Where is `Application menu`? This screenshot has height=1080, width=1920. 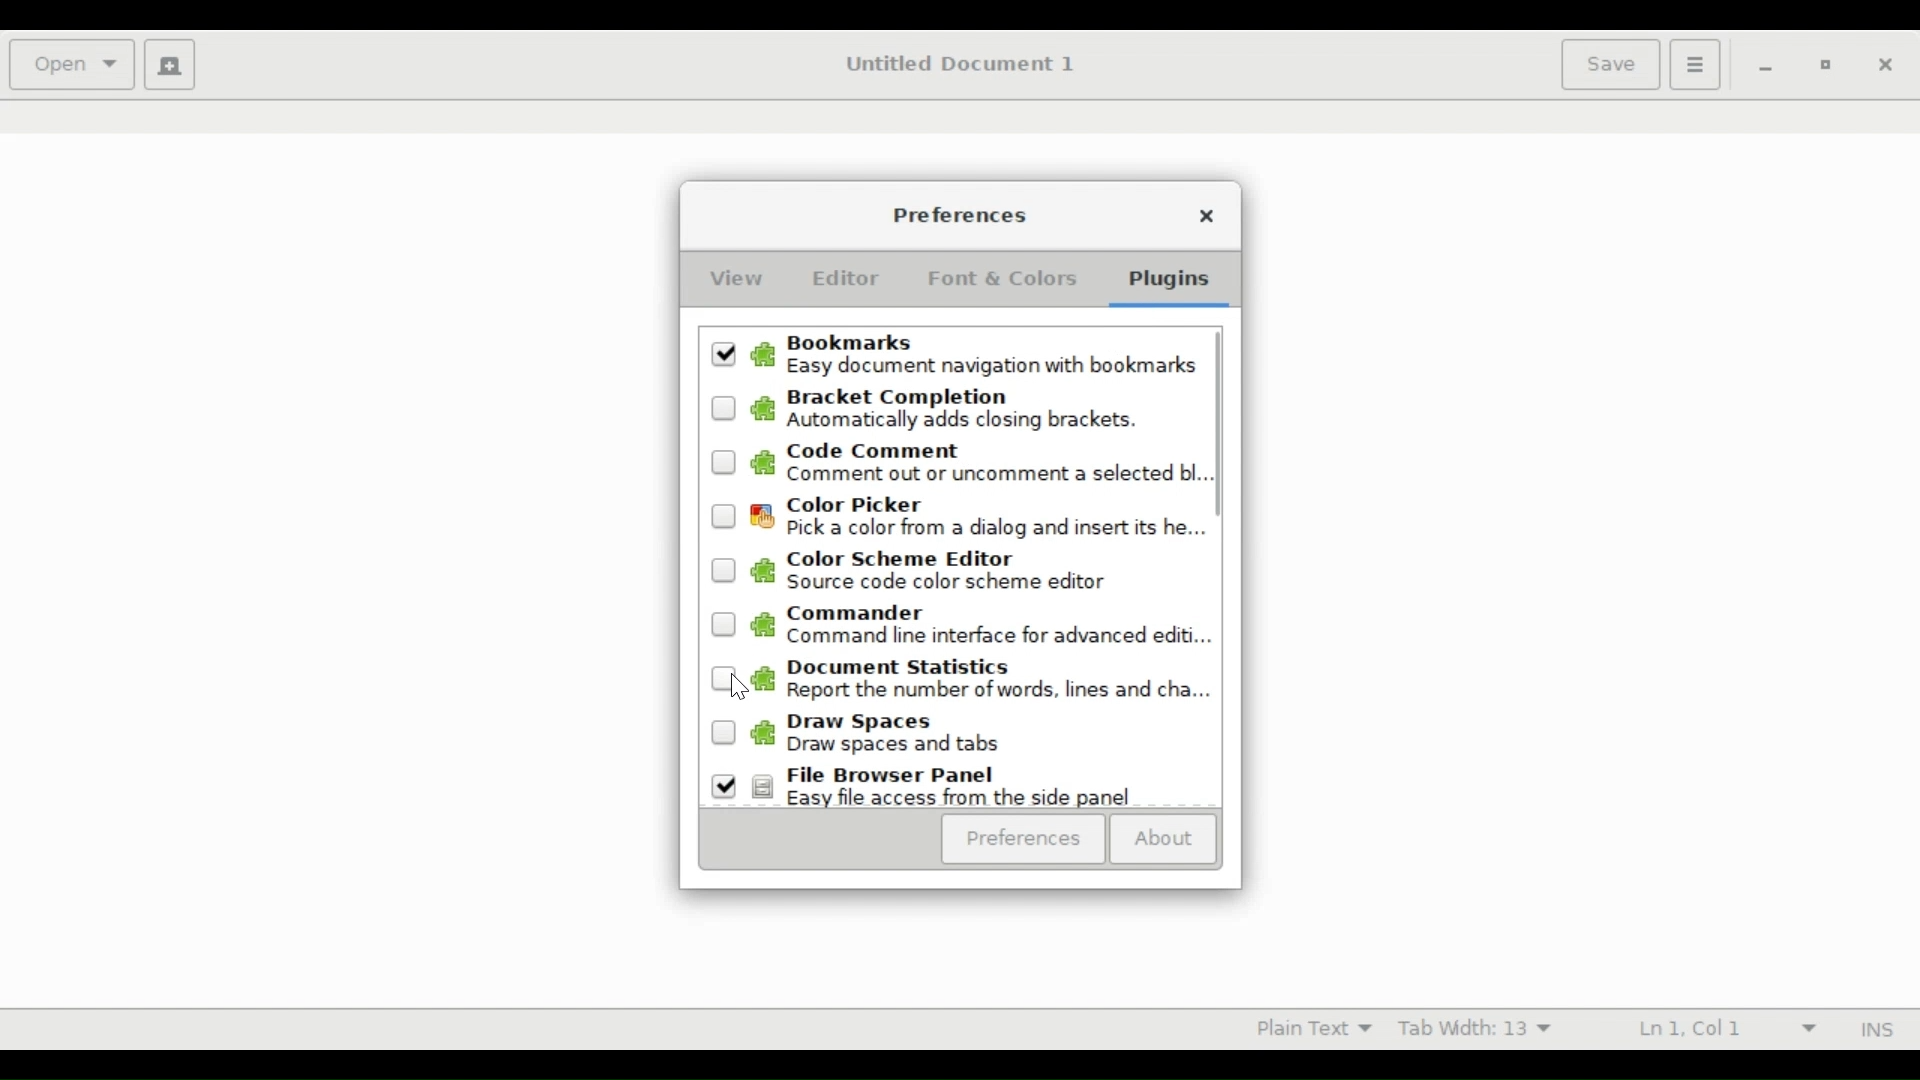
Application menu is located at coordinates (1694, 64).